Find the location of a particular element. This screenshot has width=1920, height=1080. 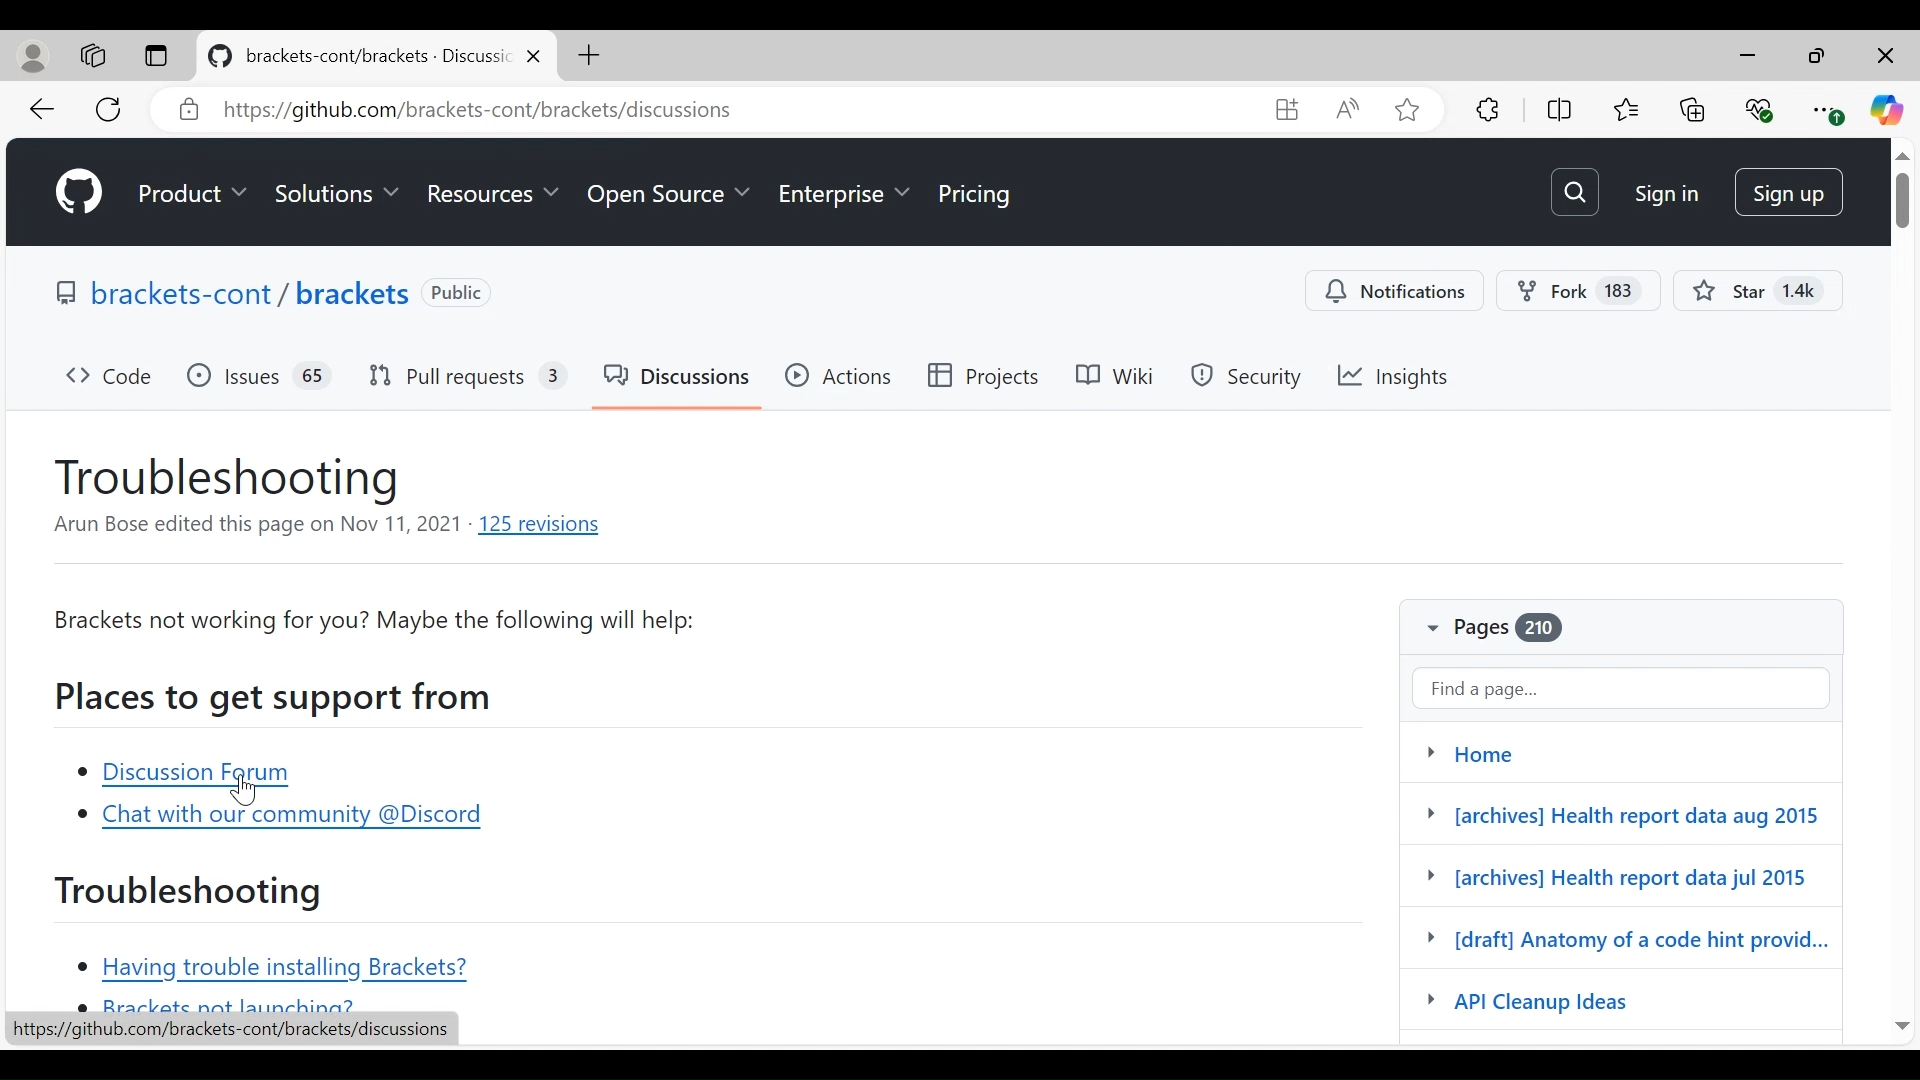

Fork is located at coordinates (1577, 292).